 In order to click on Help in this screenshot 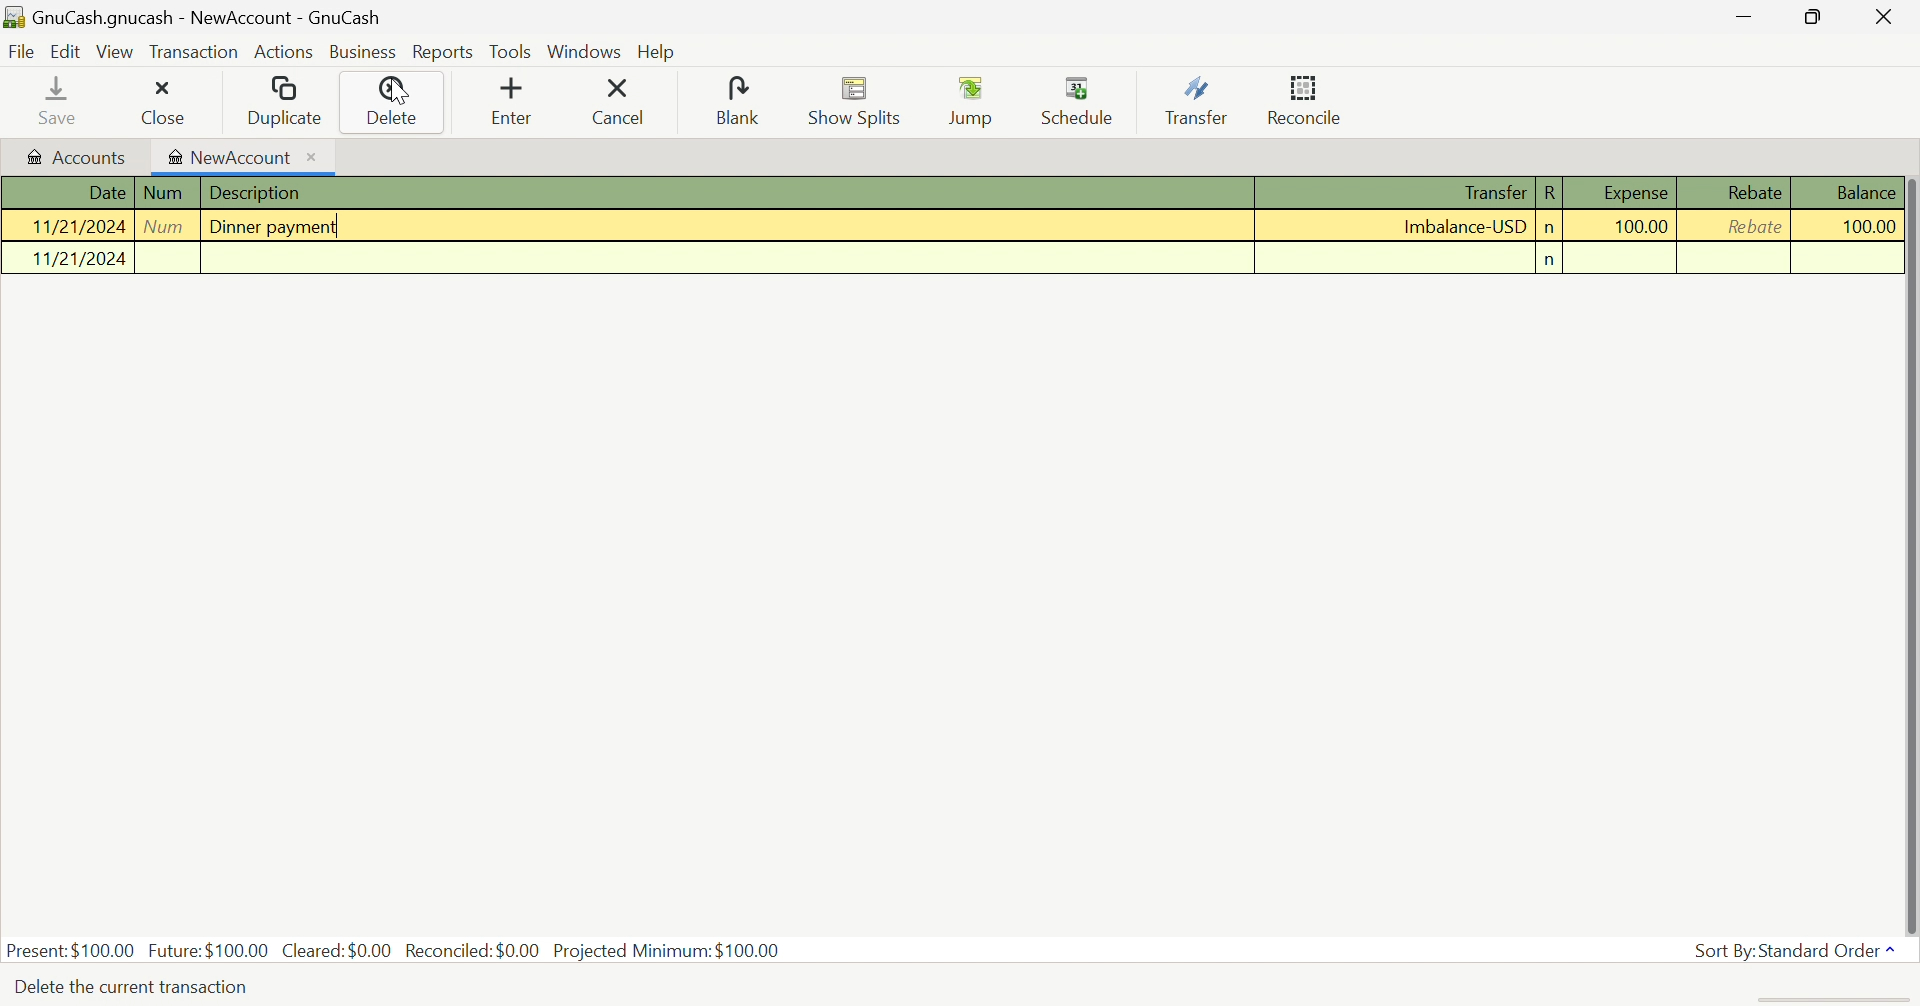, I will do `click(657, 51)`.